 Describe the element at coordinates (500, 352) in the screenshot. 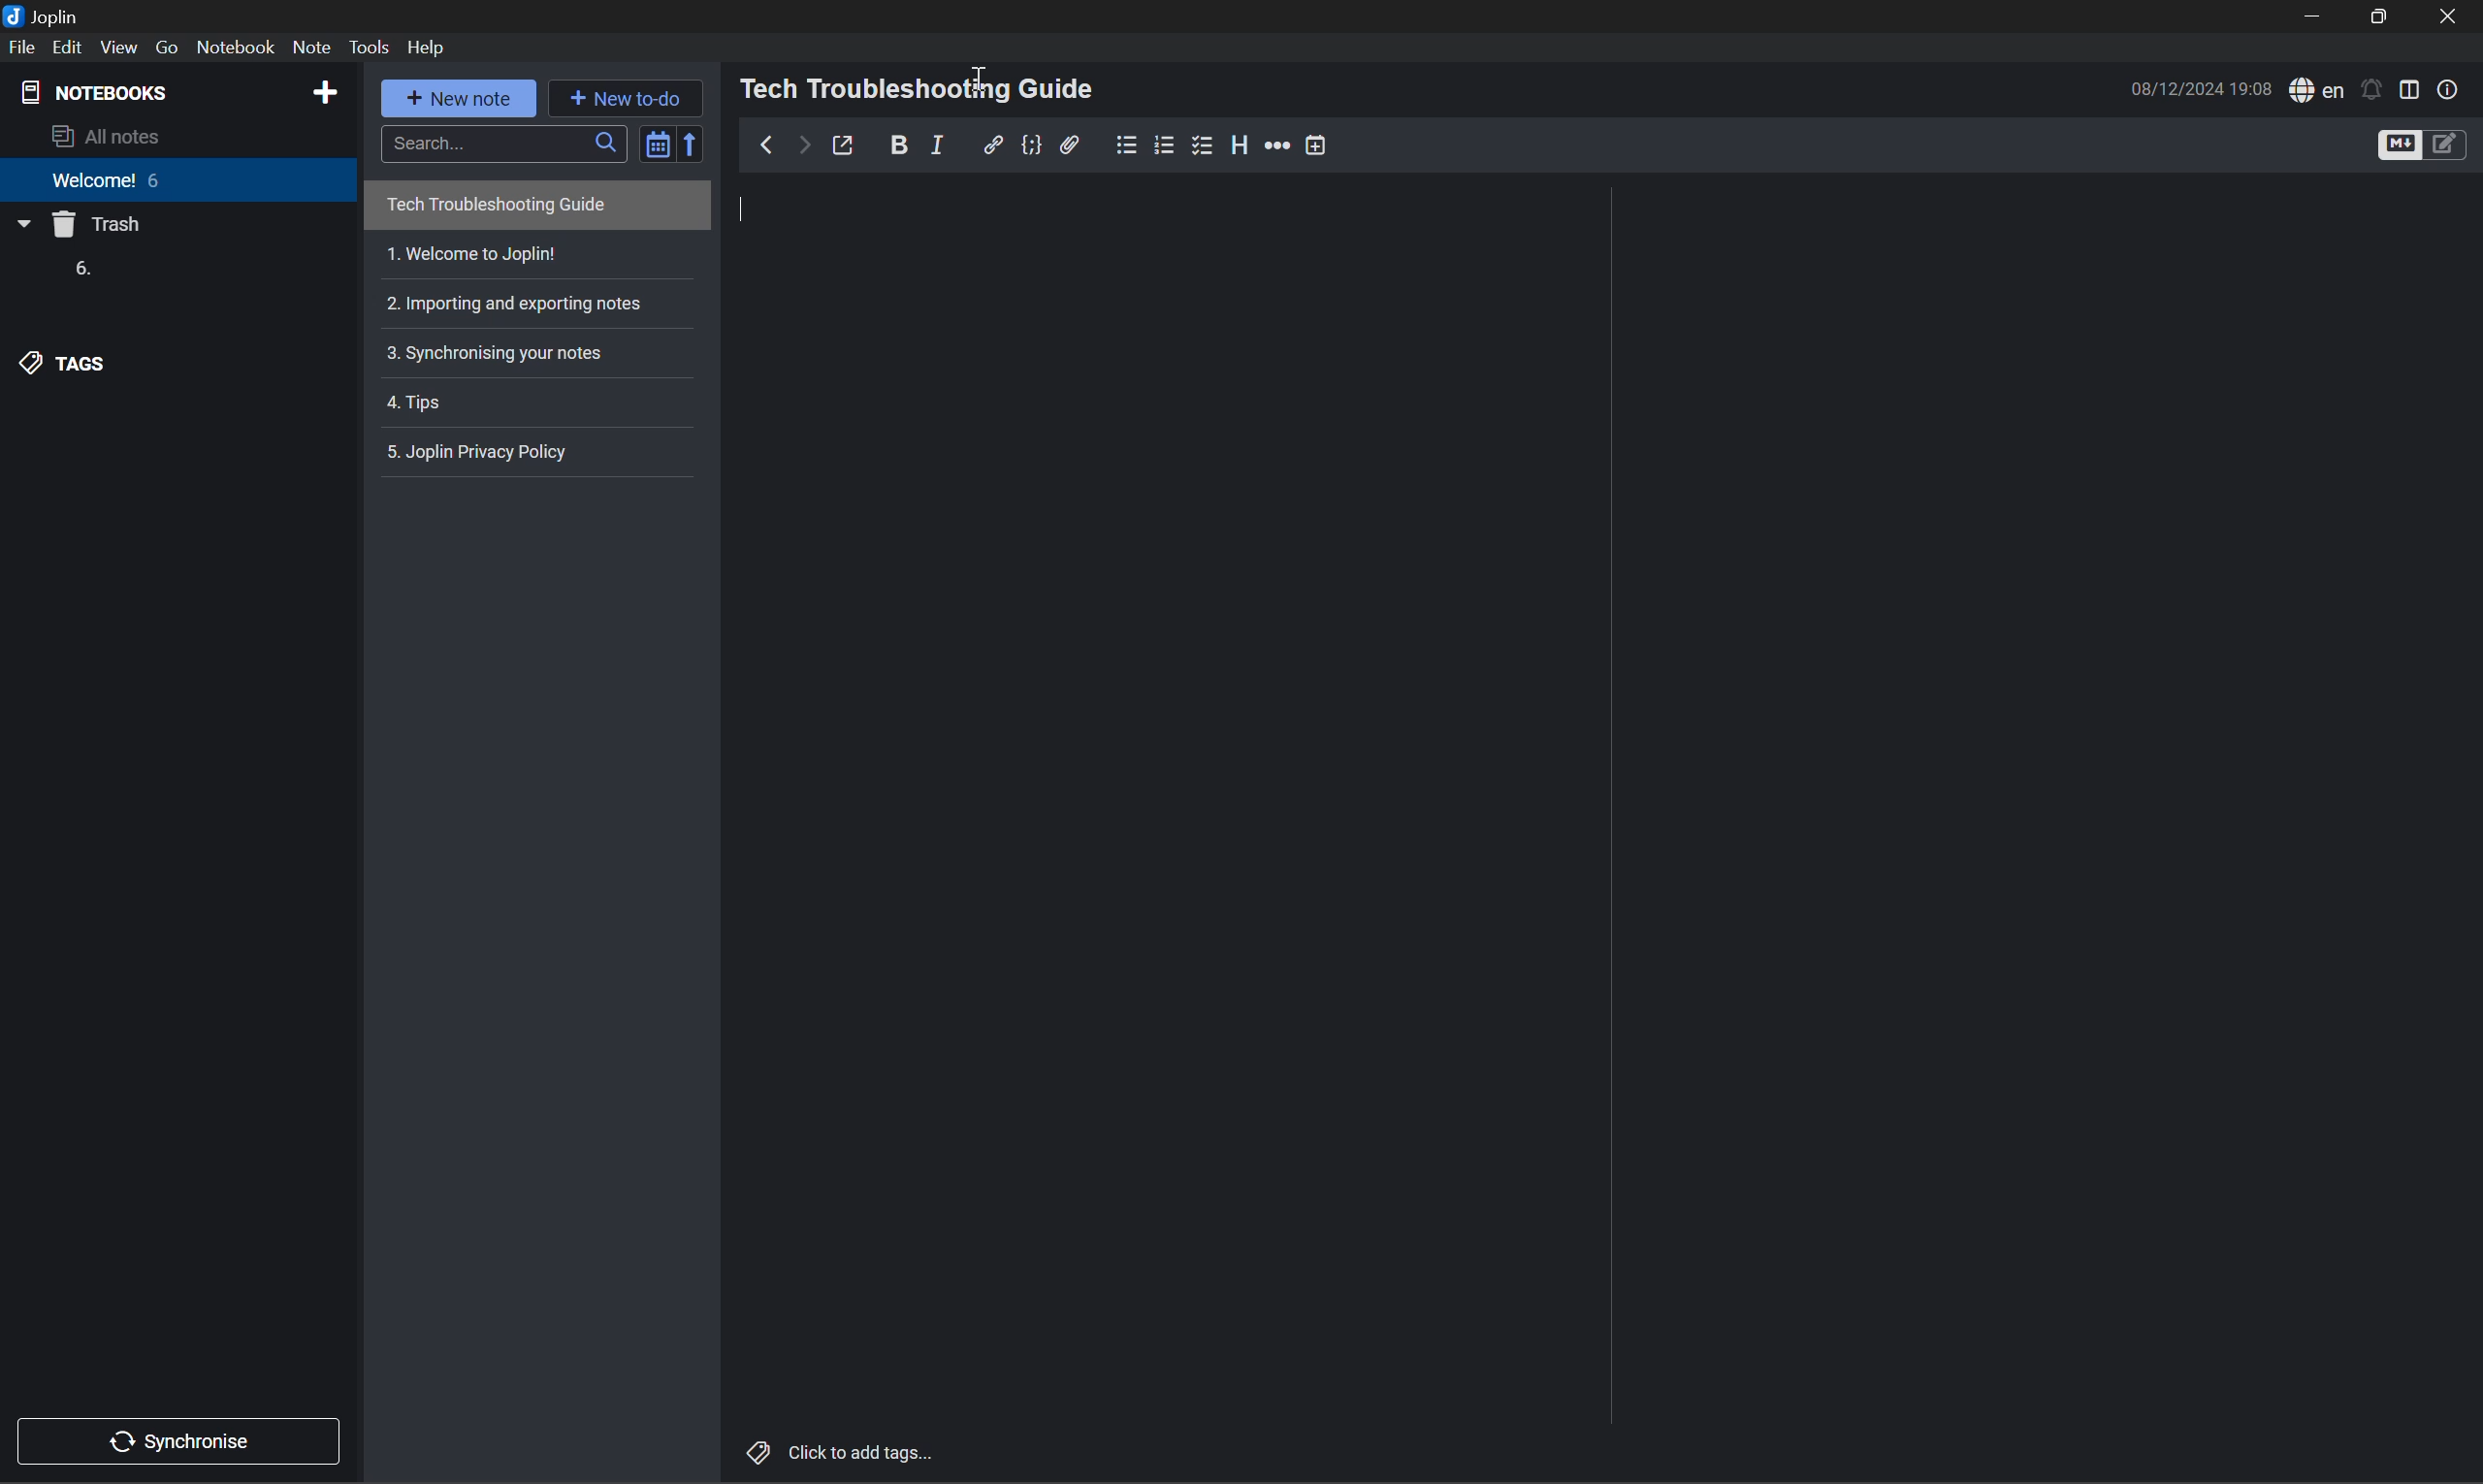

I see `3. Synchronising your notes` at that location.